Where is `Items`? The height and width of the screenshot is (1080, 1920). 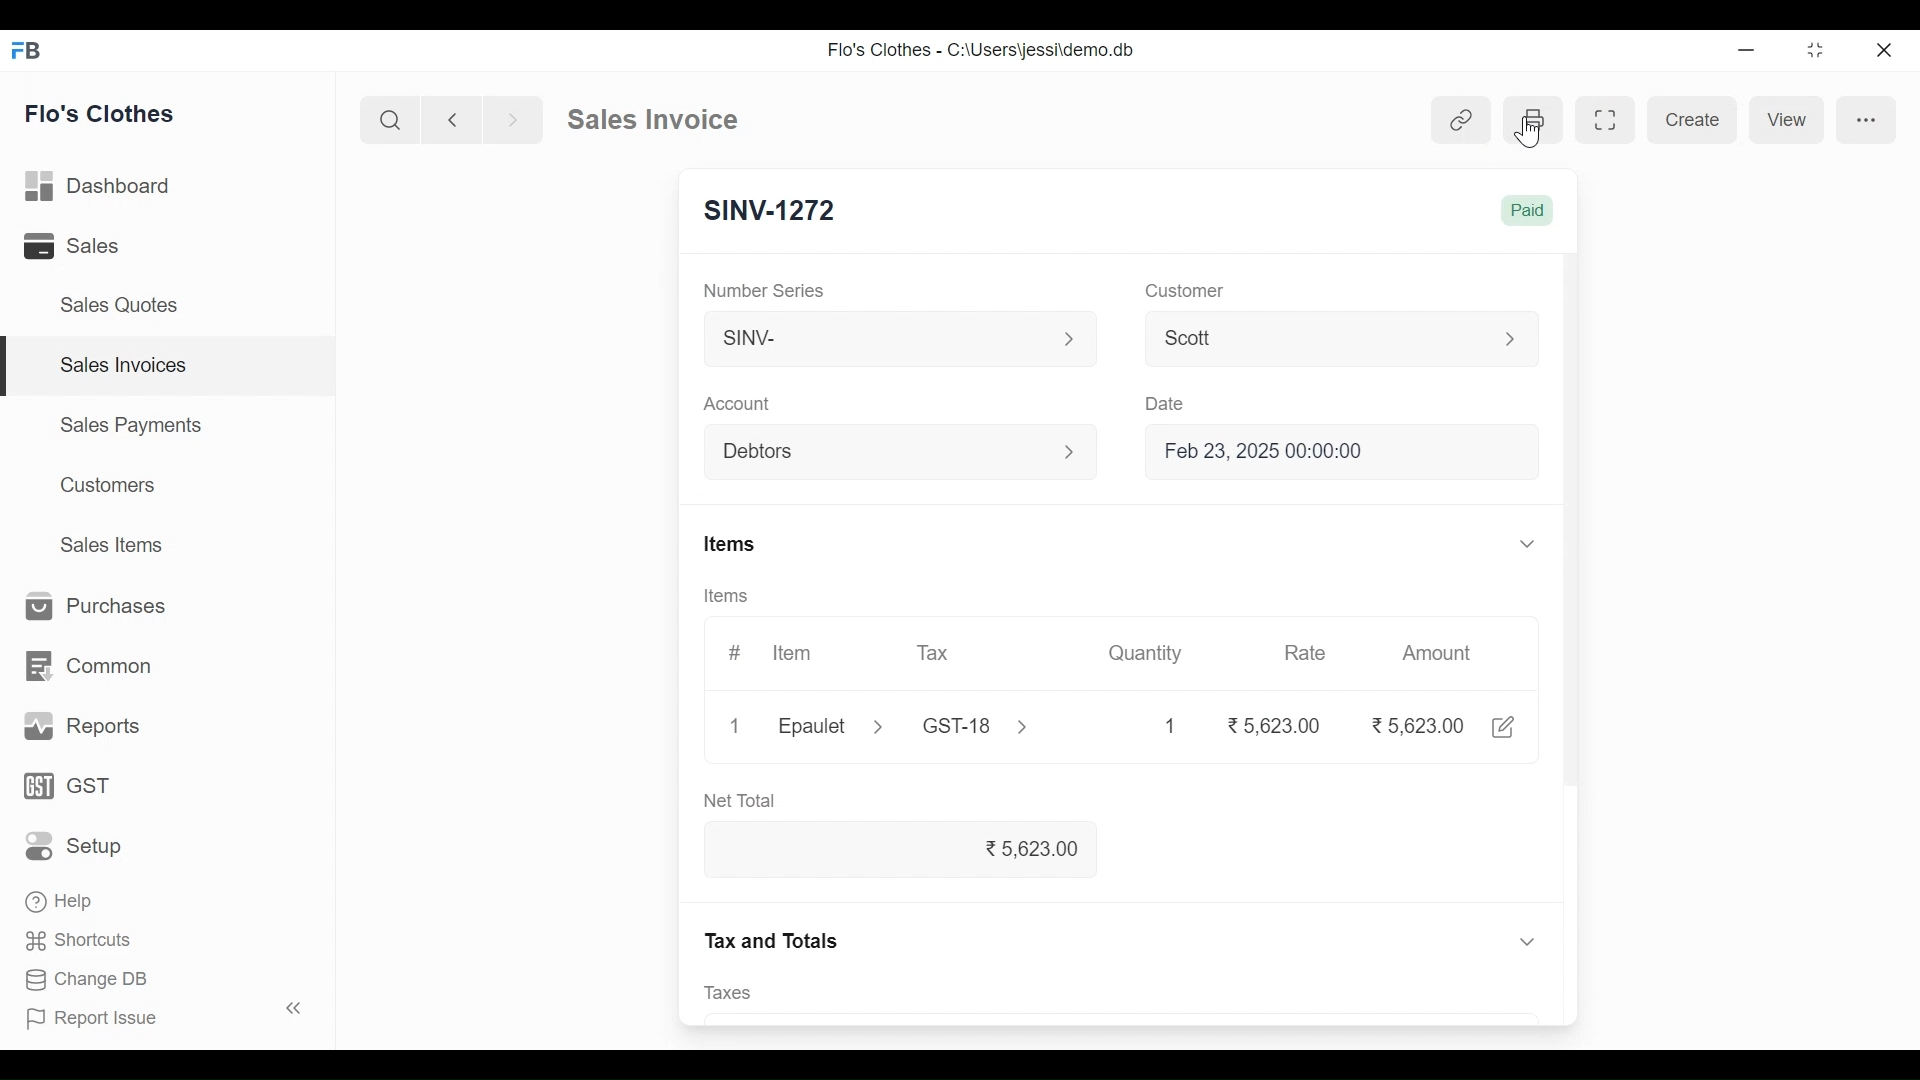 Items is located at coordinates (730, 595).